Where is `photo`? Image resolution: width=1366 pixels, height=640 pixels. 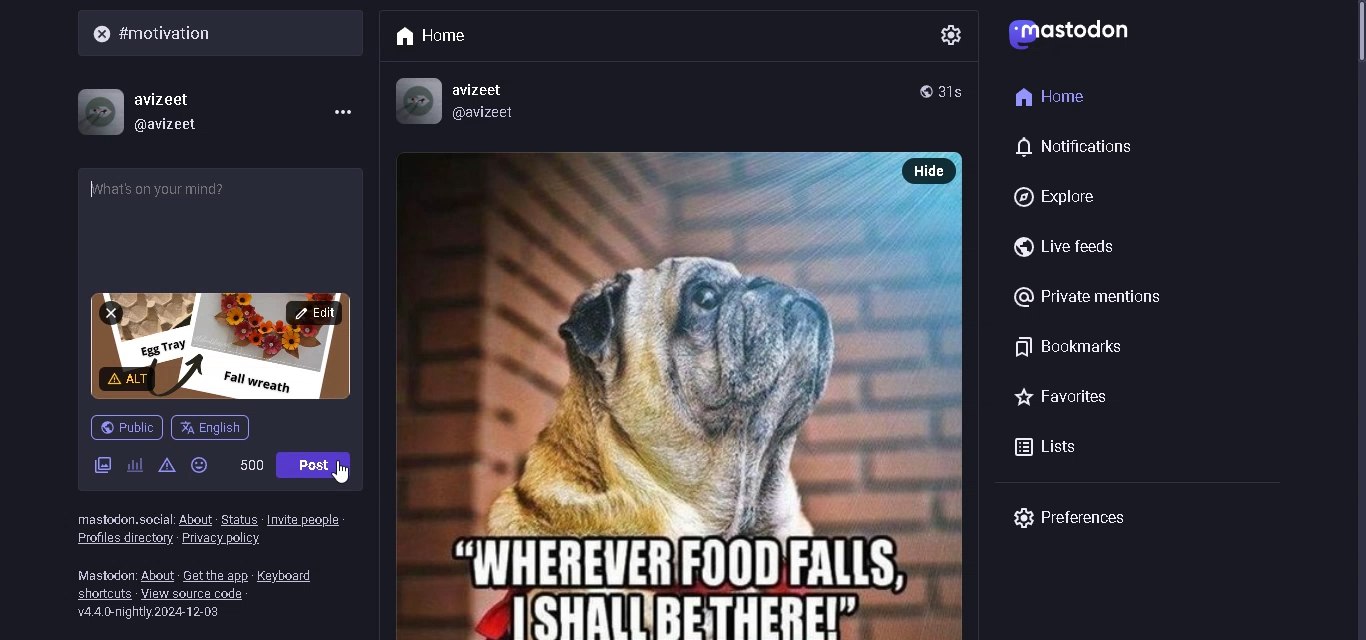 photo is located at coordinates (318, 344).